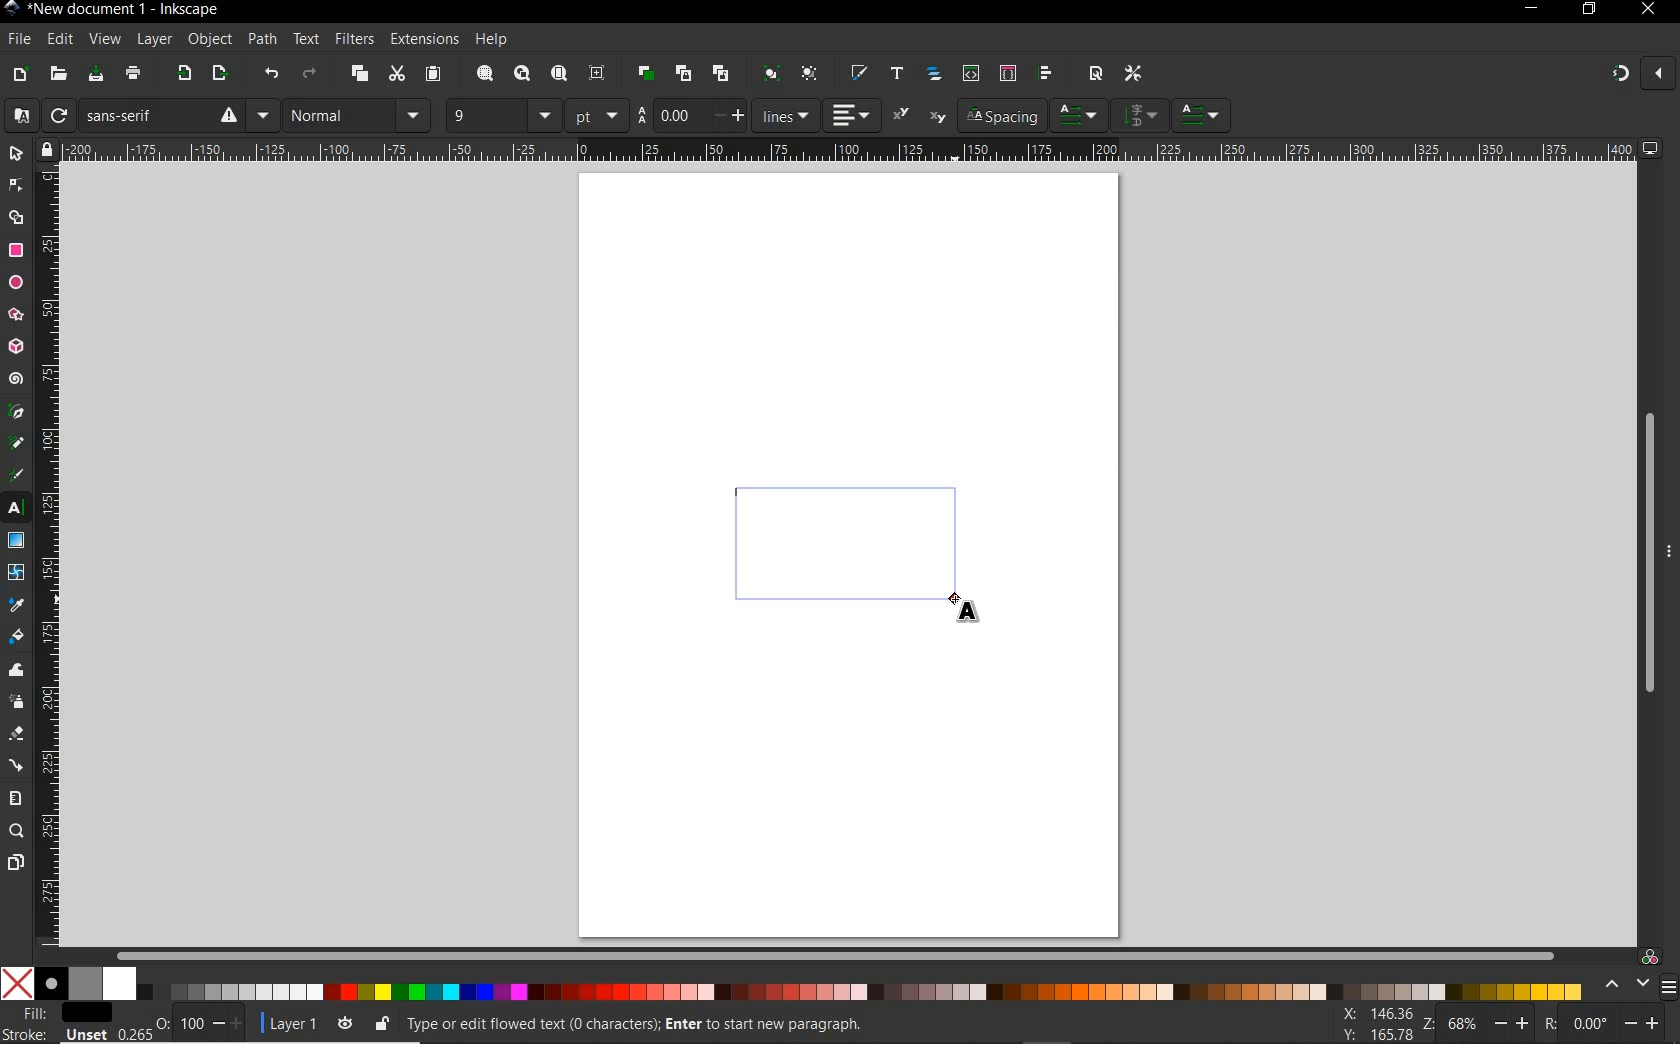 The image size is (1680, 1044). I want to click on spray tool, so click(16, 702).